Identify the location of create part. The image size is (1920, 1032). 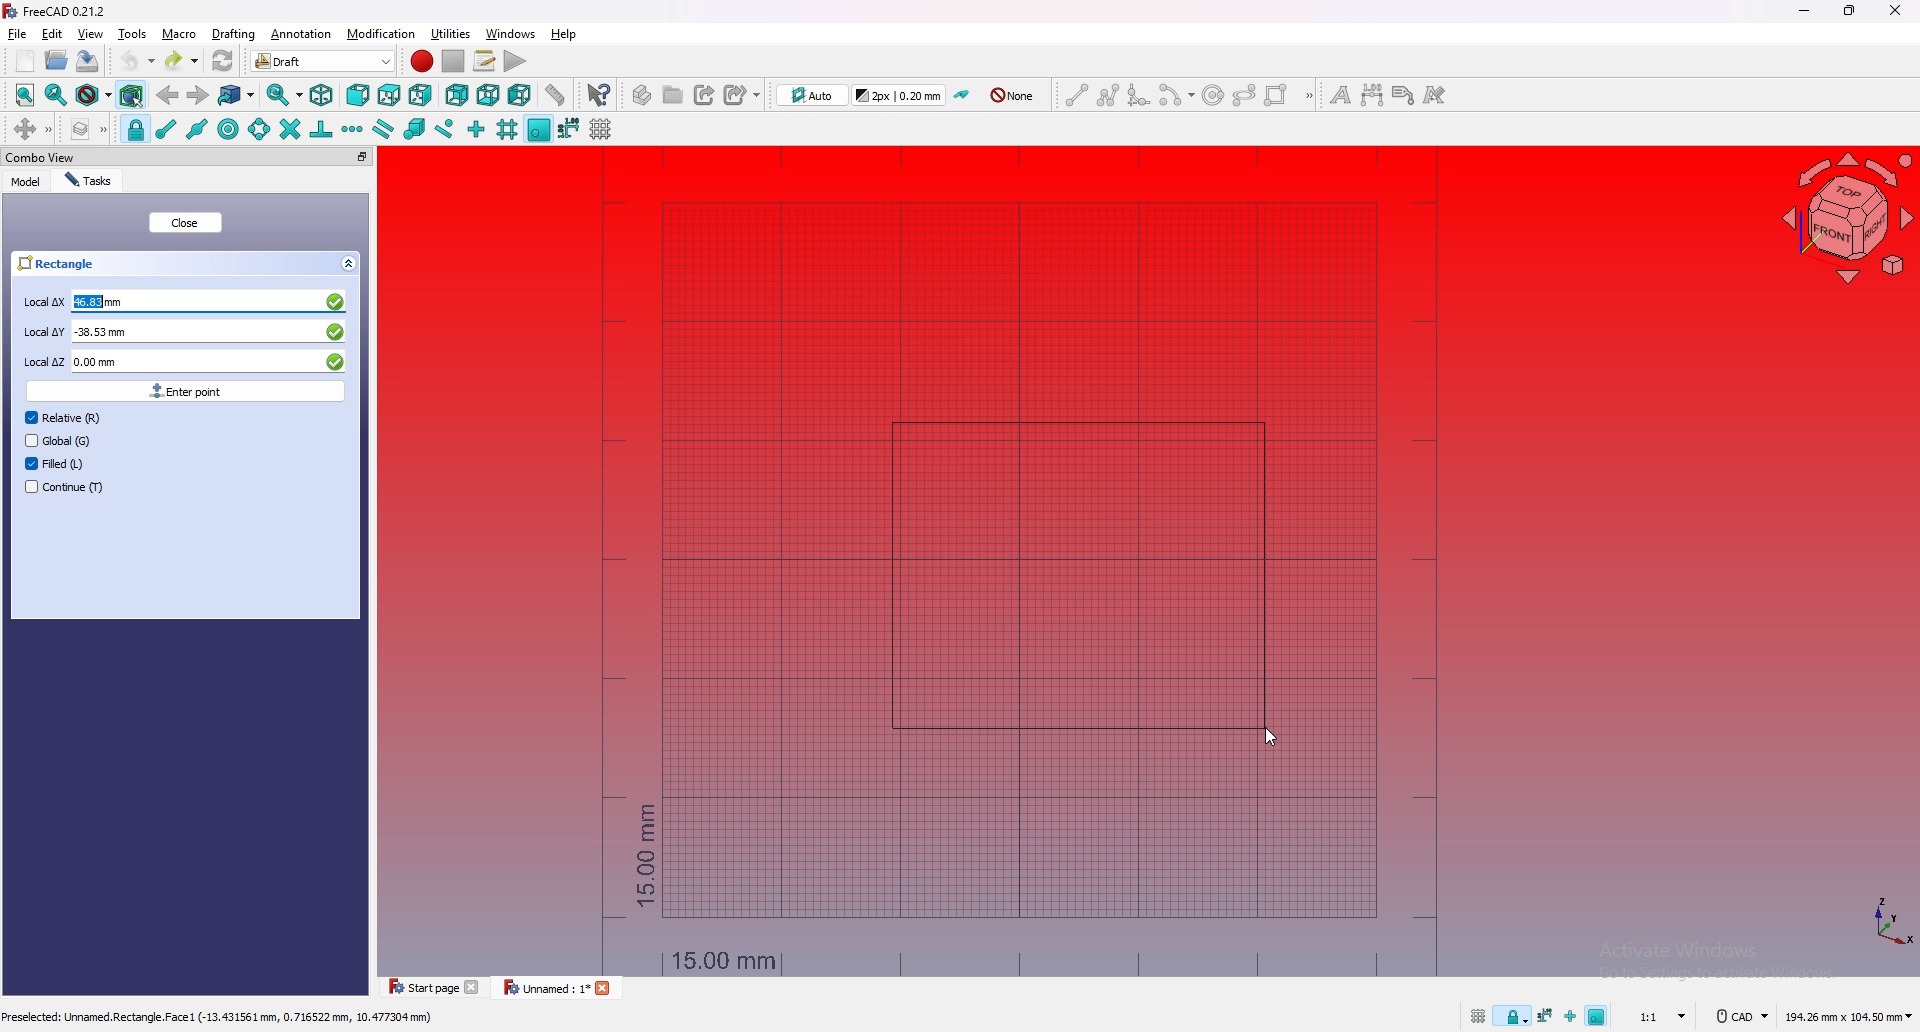
(641, 95).